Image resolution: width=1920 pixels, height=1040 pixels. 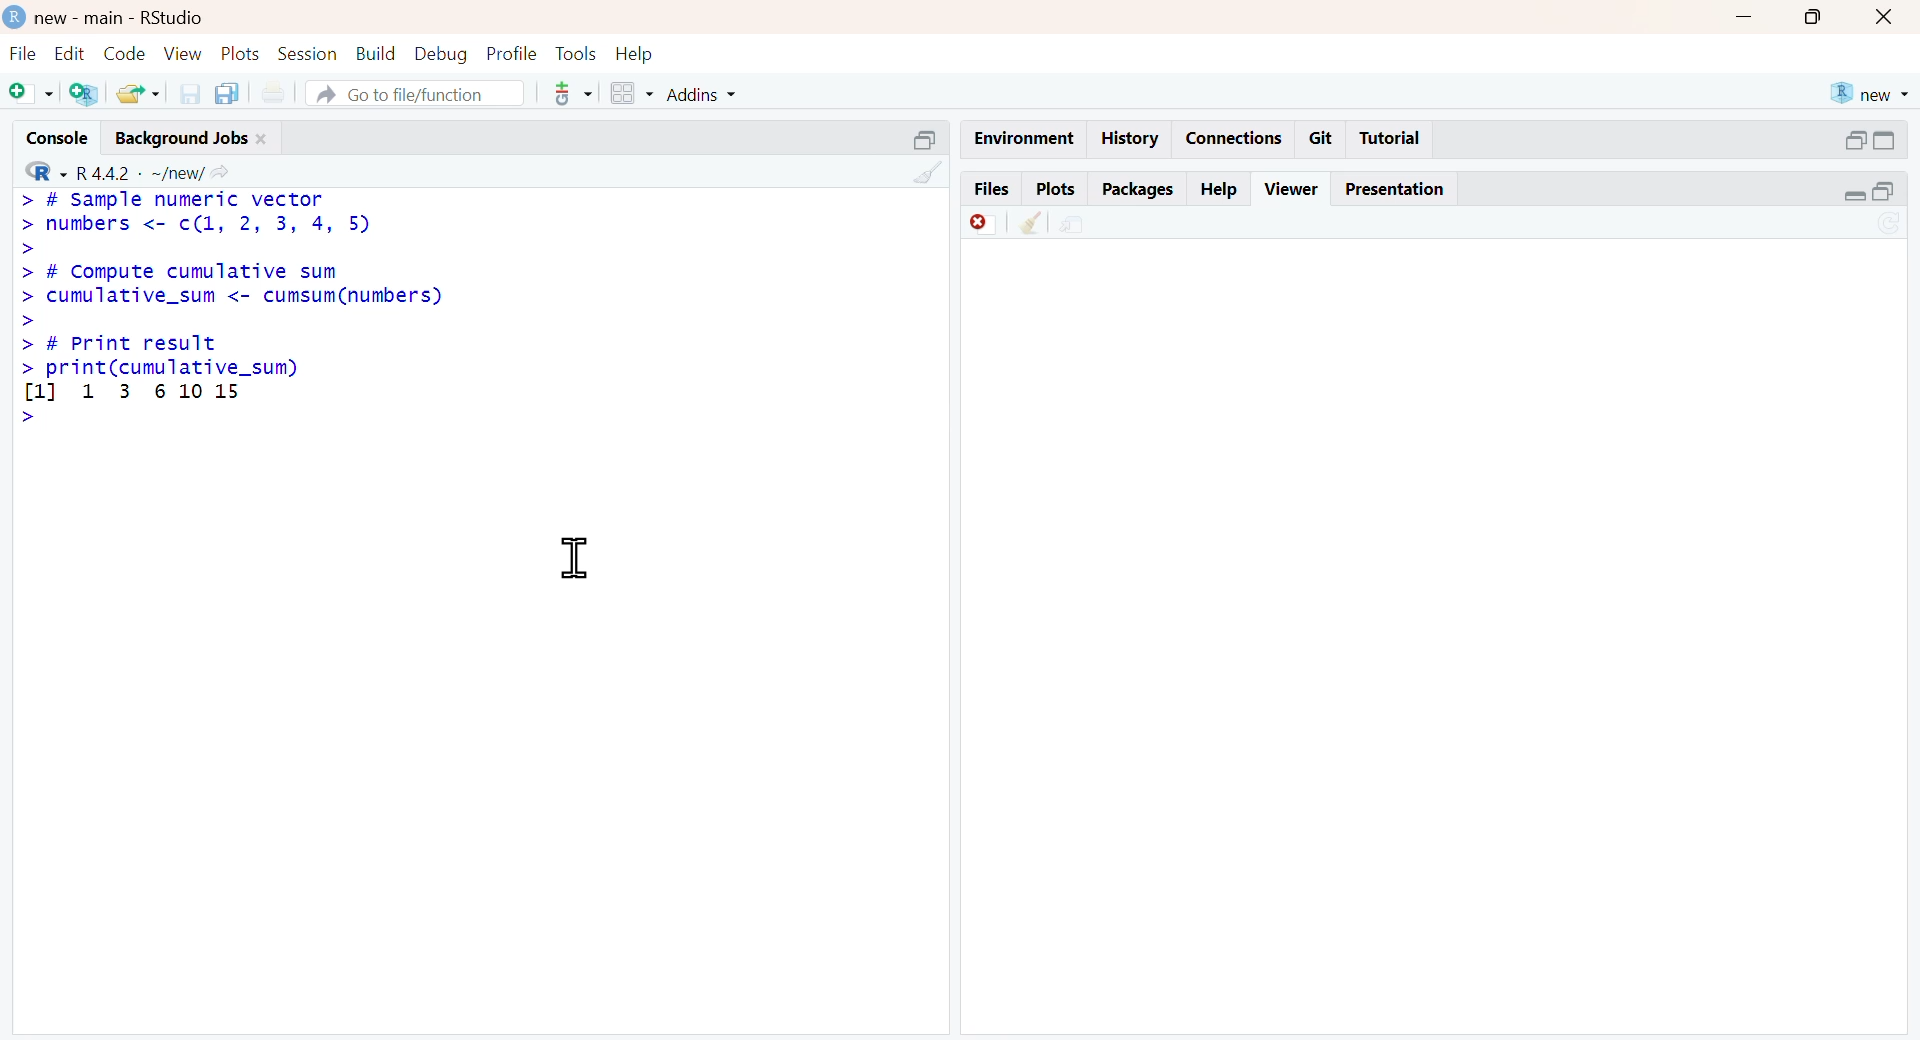 What do you see at coordinates (632, 92) in the screenshot?
I see `grid` at bounding box center [632, 92].